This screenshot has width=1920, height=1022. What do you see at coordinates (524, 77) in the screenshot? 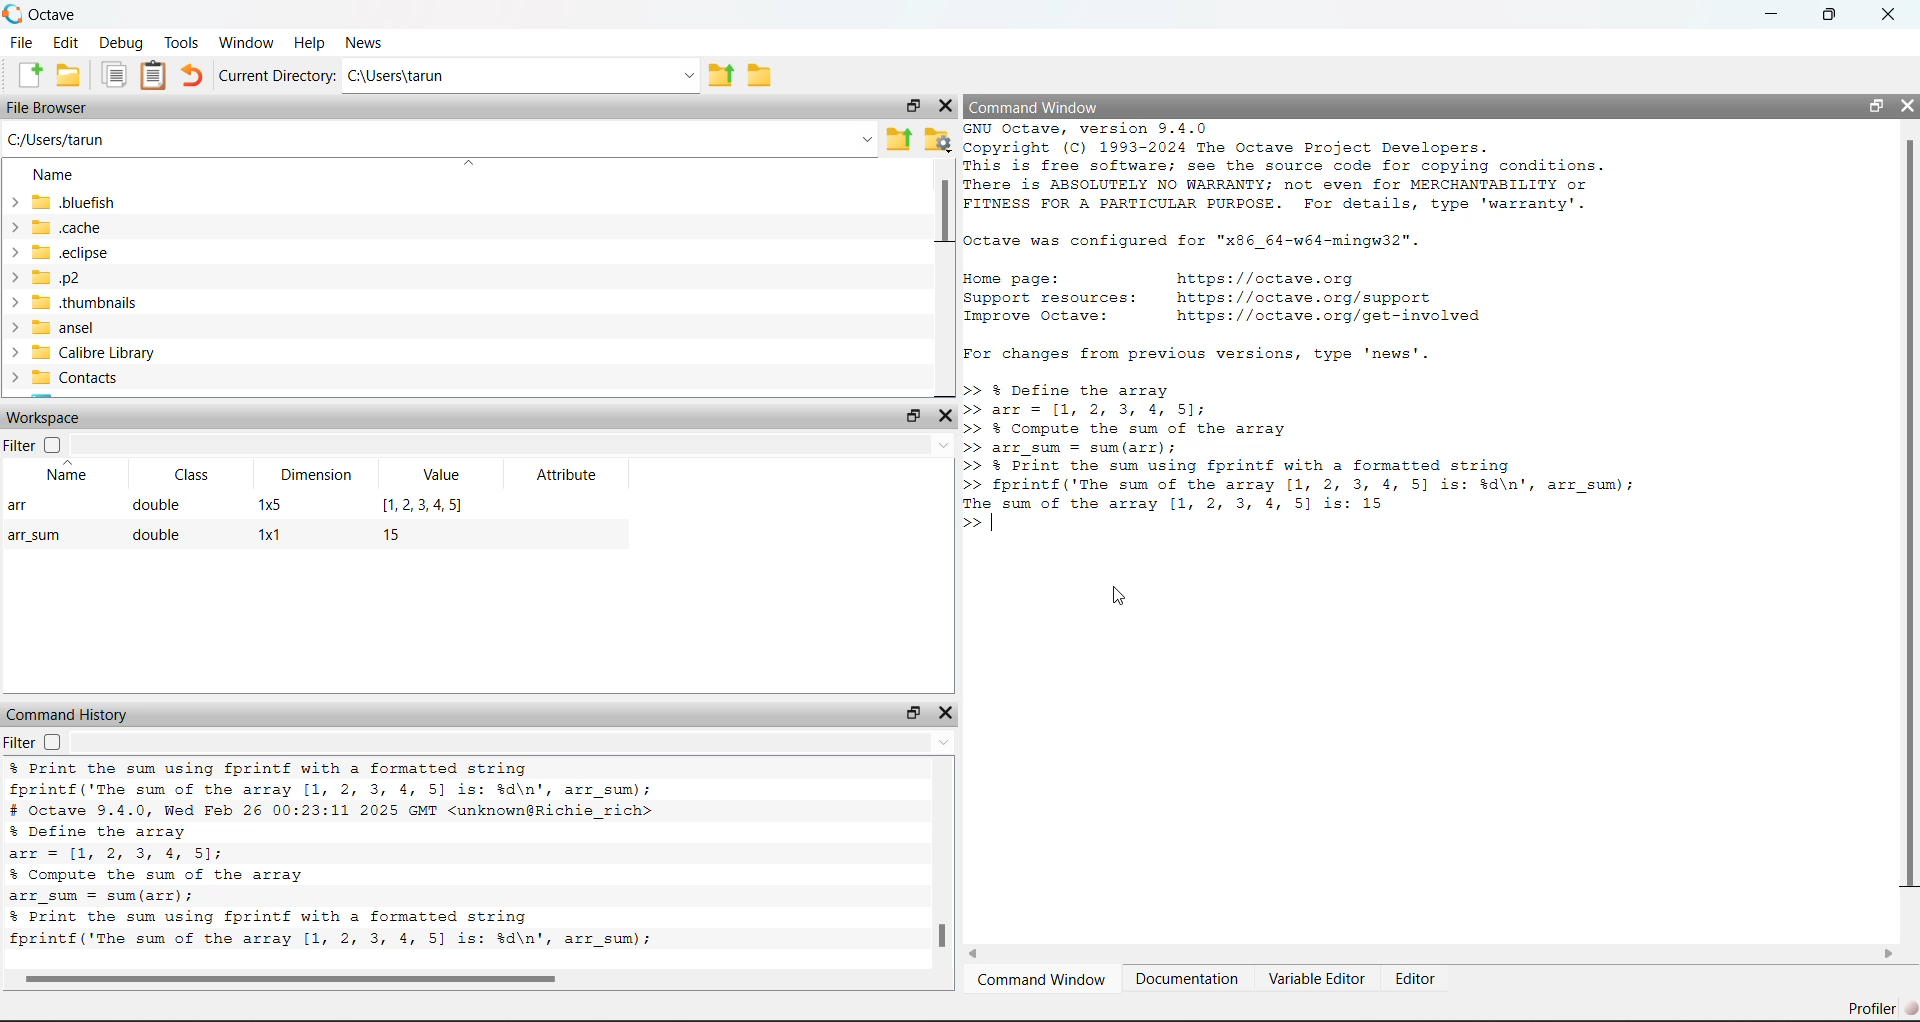
I see `C:\Users\tarun ` at bounding box center [524, 77].